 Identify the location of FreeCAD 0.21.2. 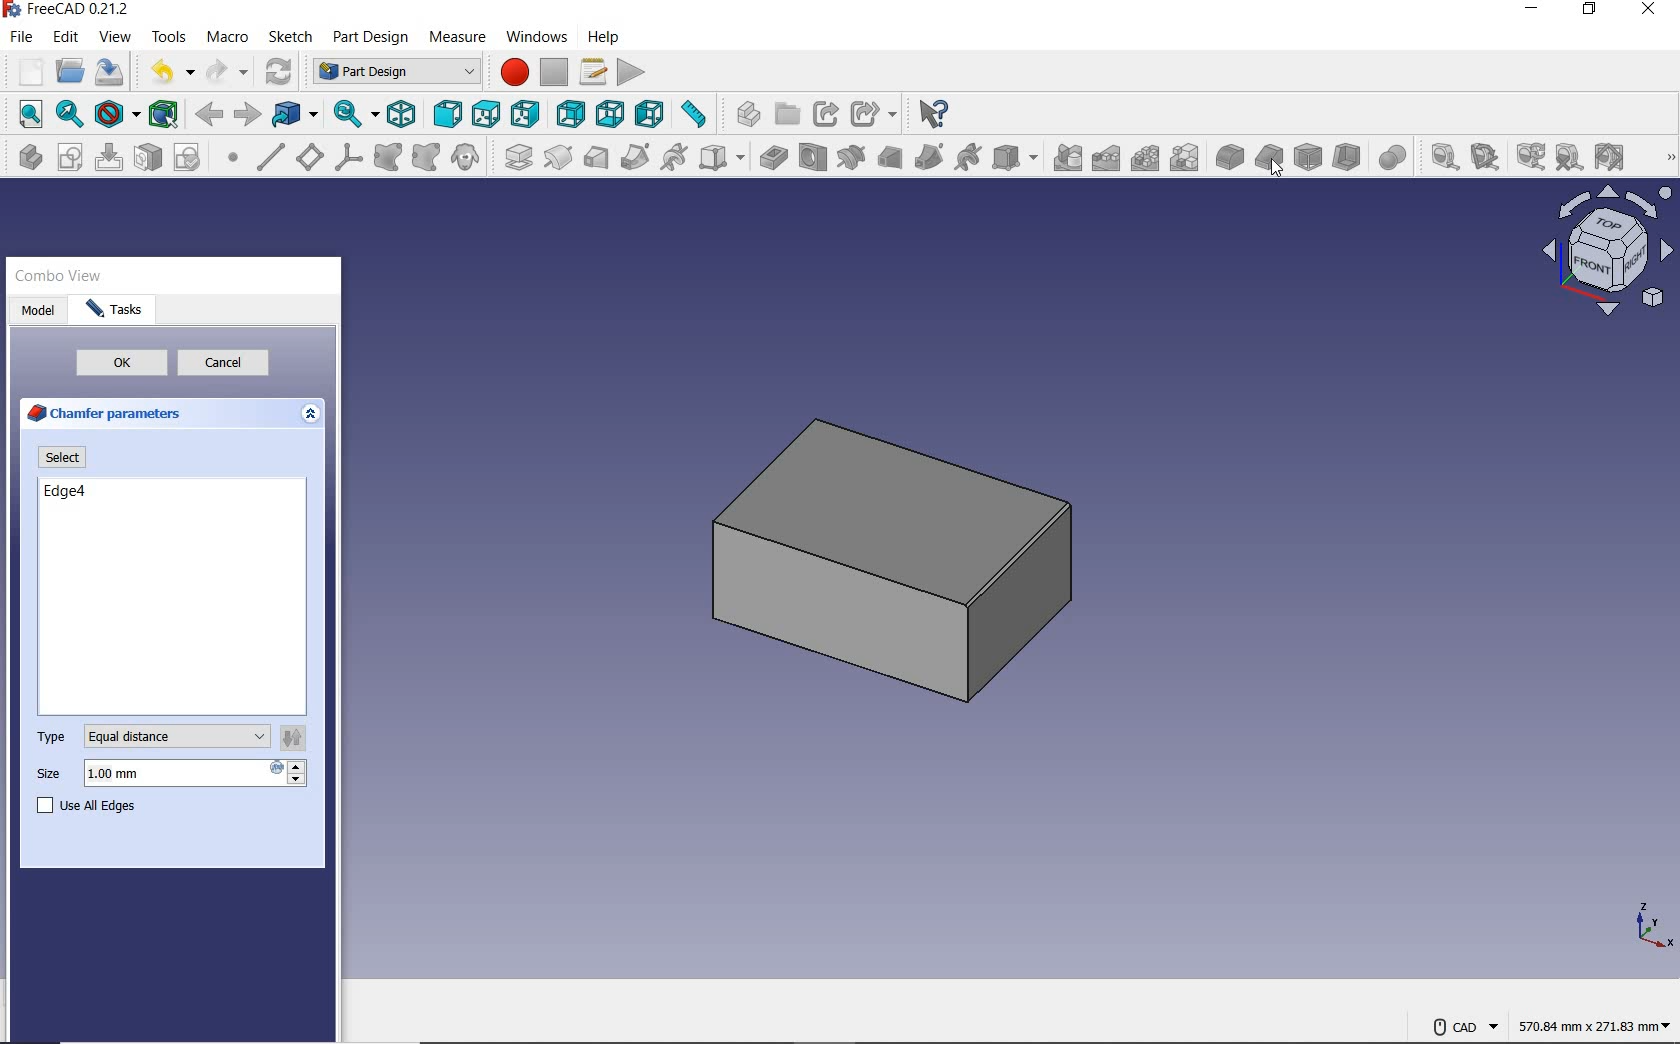
(71, 9).